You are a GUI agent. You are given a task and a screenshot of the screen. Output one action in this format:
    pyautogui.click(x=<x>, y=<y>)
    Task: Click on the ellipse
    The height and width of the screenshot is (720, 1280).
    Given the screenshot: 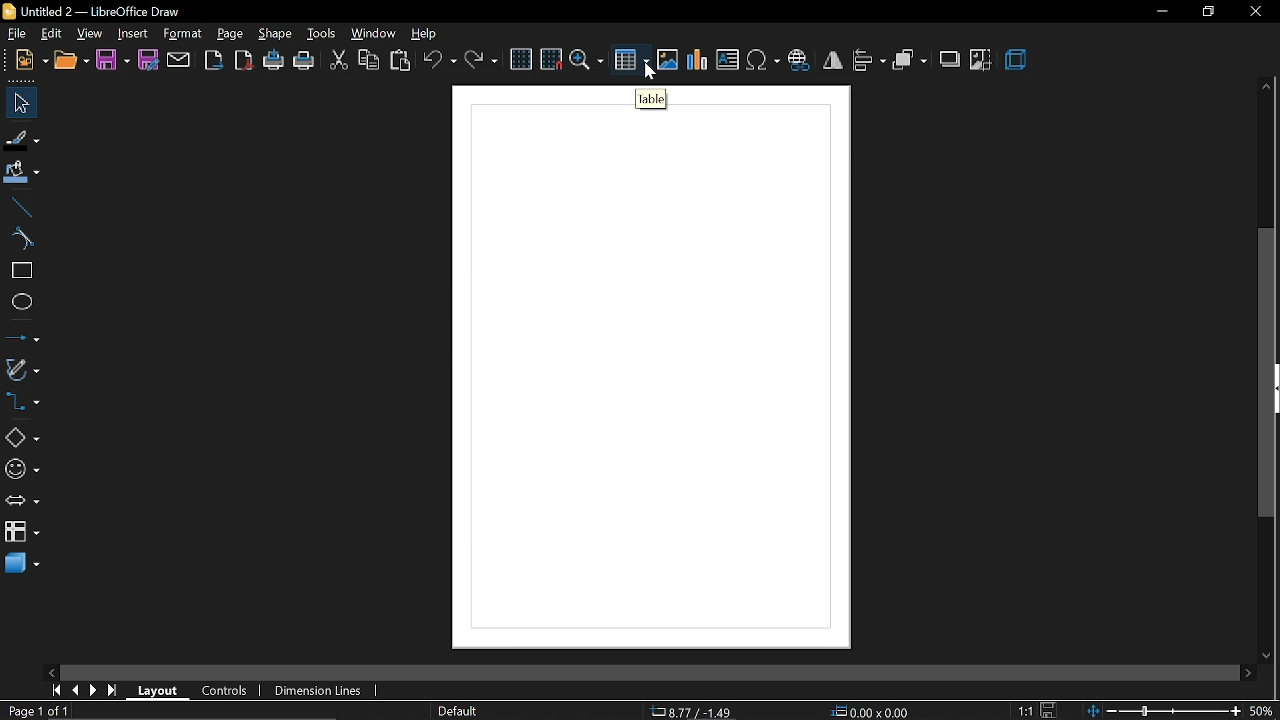 What is the action you would take?
    pyautogui.click(x=18, y=302)
    